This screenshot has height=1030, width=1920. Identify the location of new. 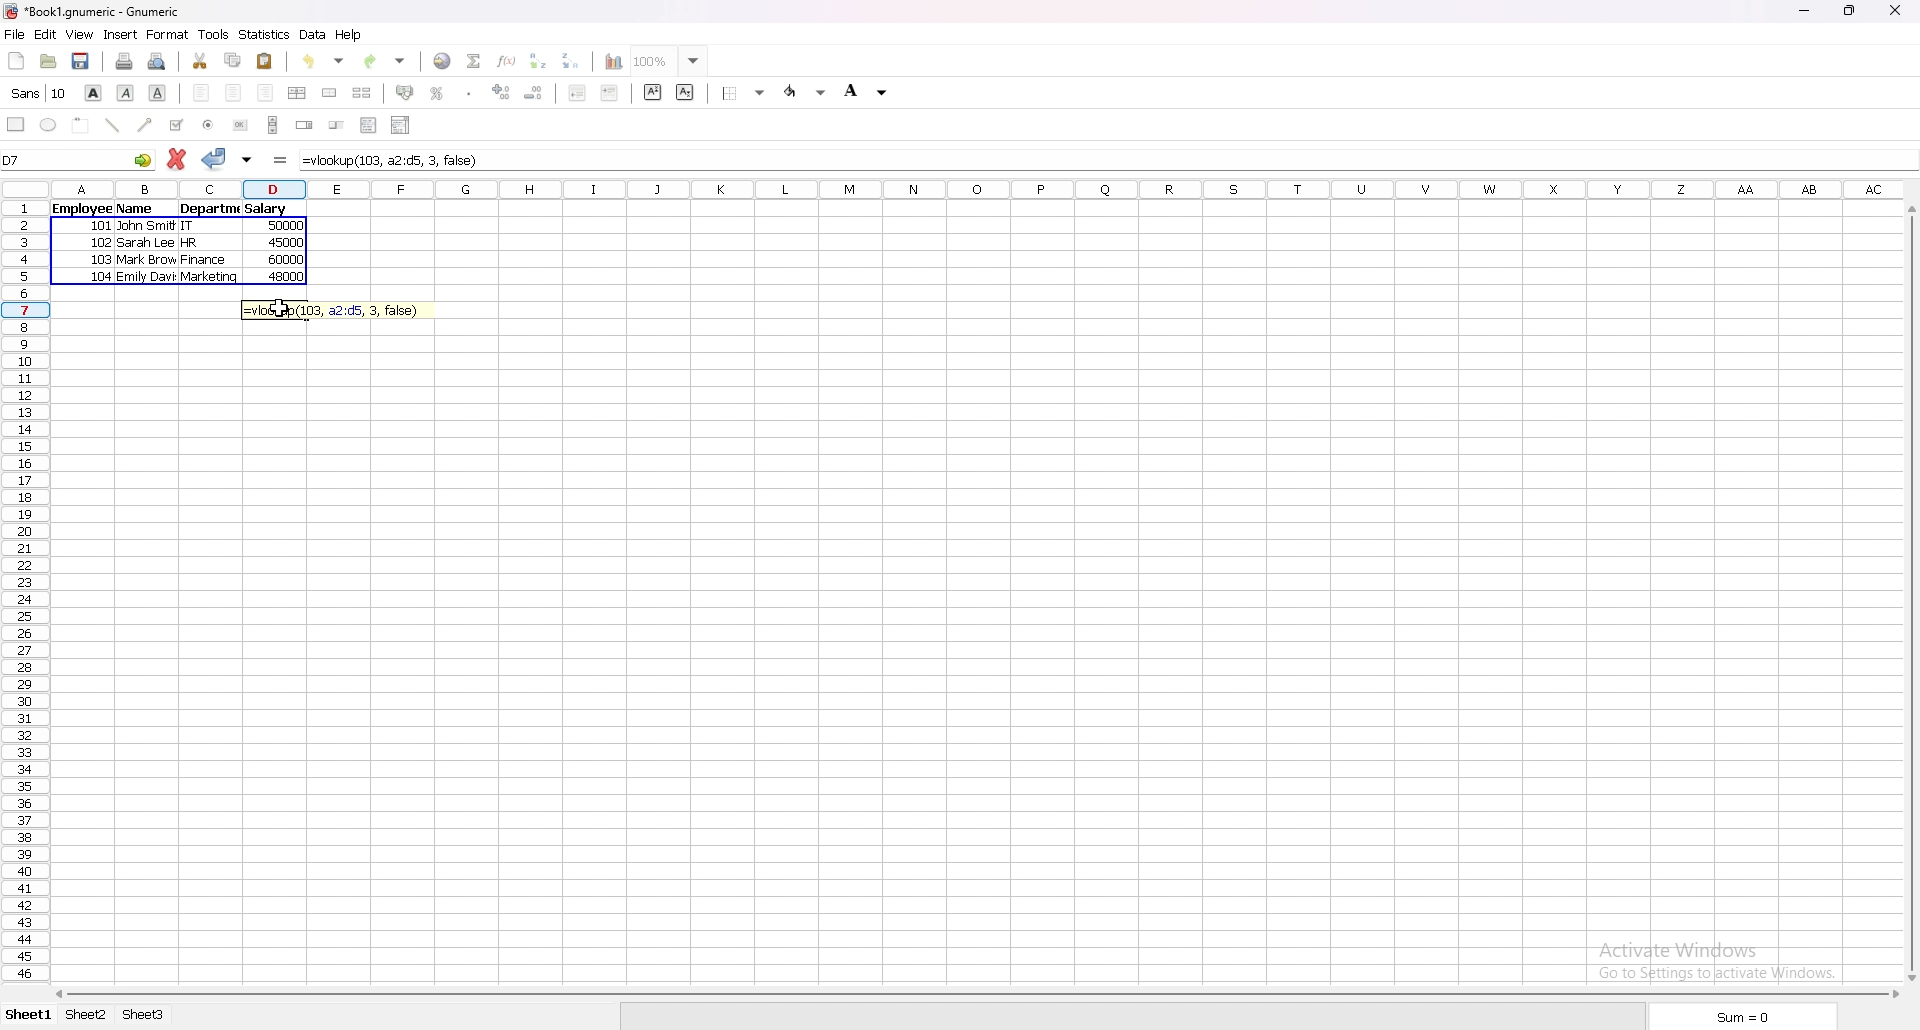
(16, 61).